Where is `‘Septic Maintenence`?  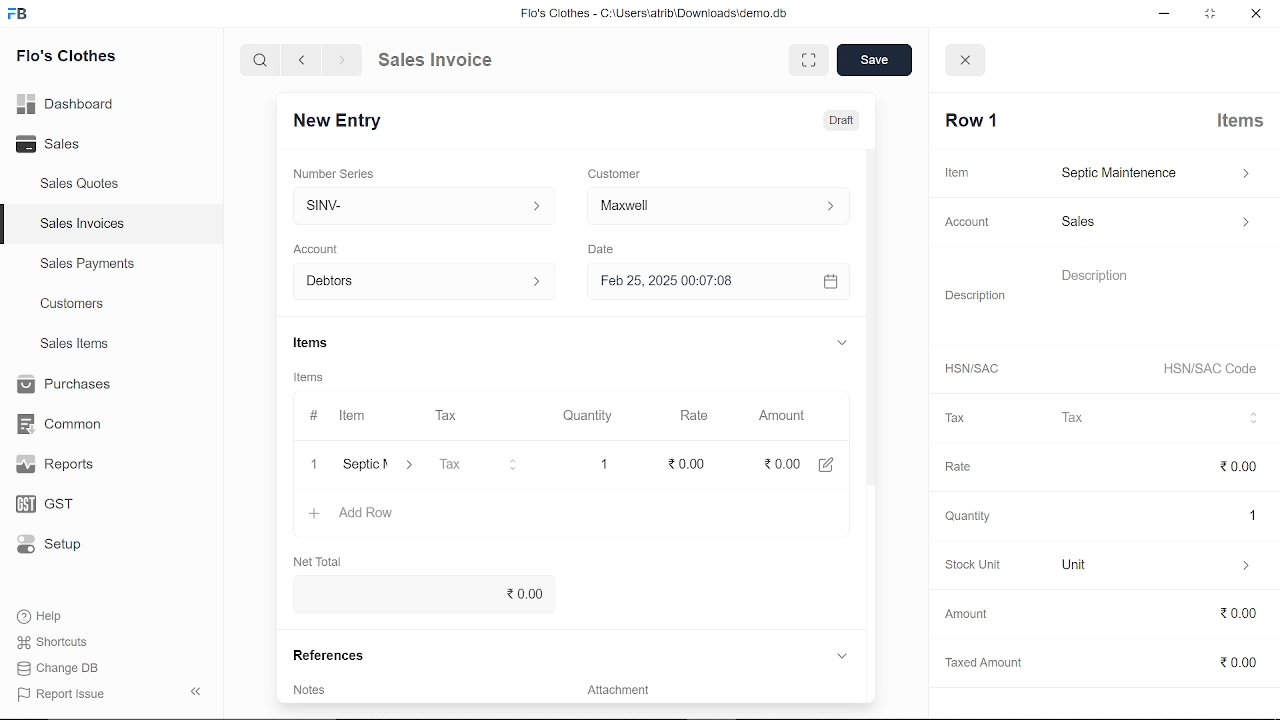
‘Septic Maintenence is located at coordinates (362, 466).